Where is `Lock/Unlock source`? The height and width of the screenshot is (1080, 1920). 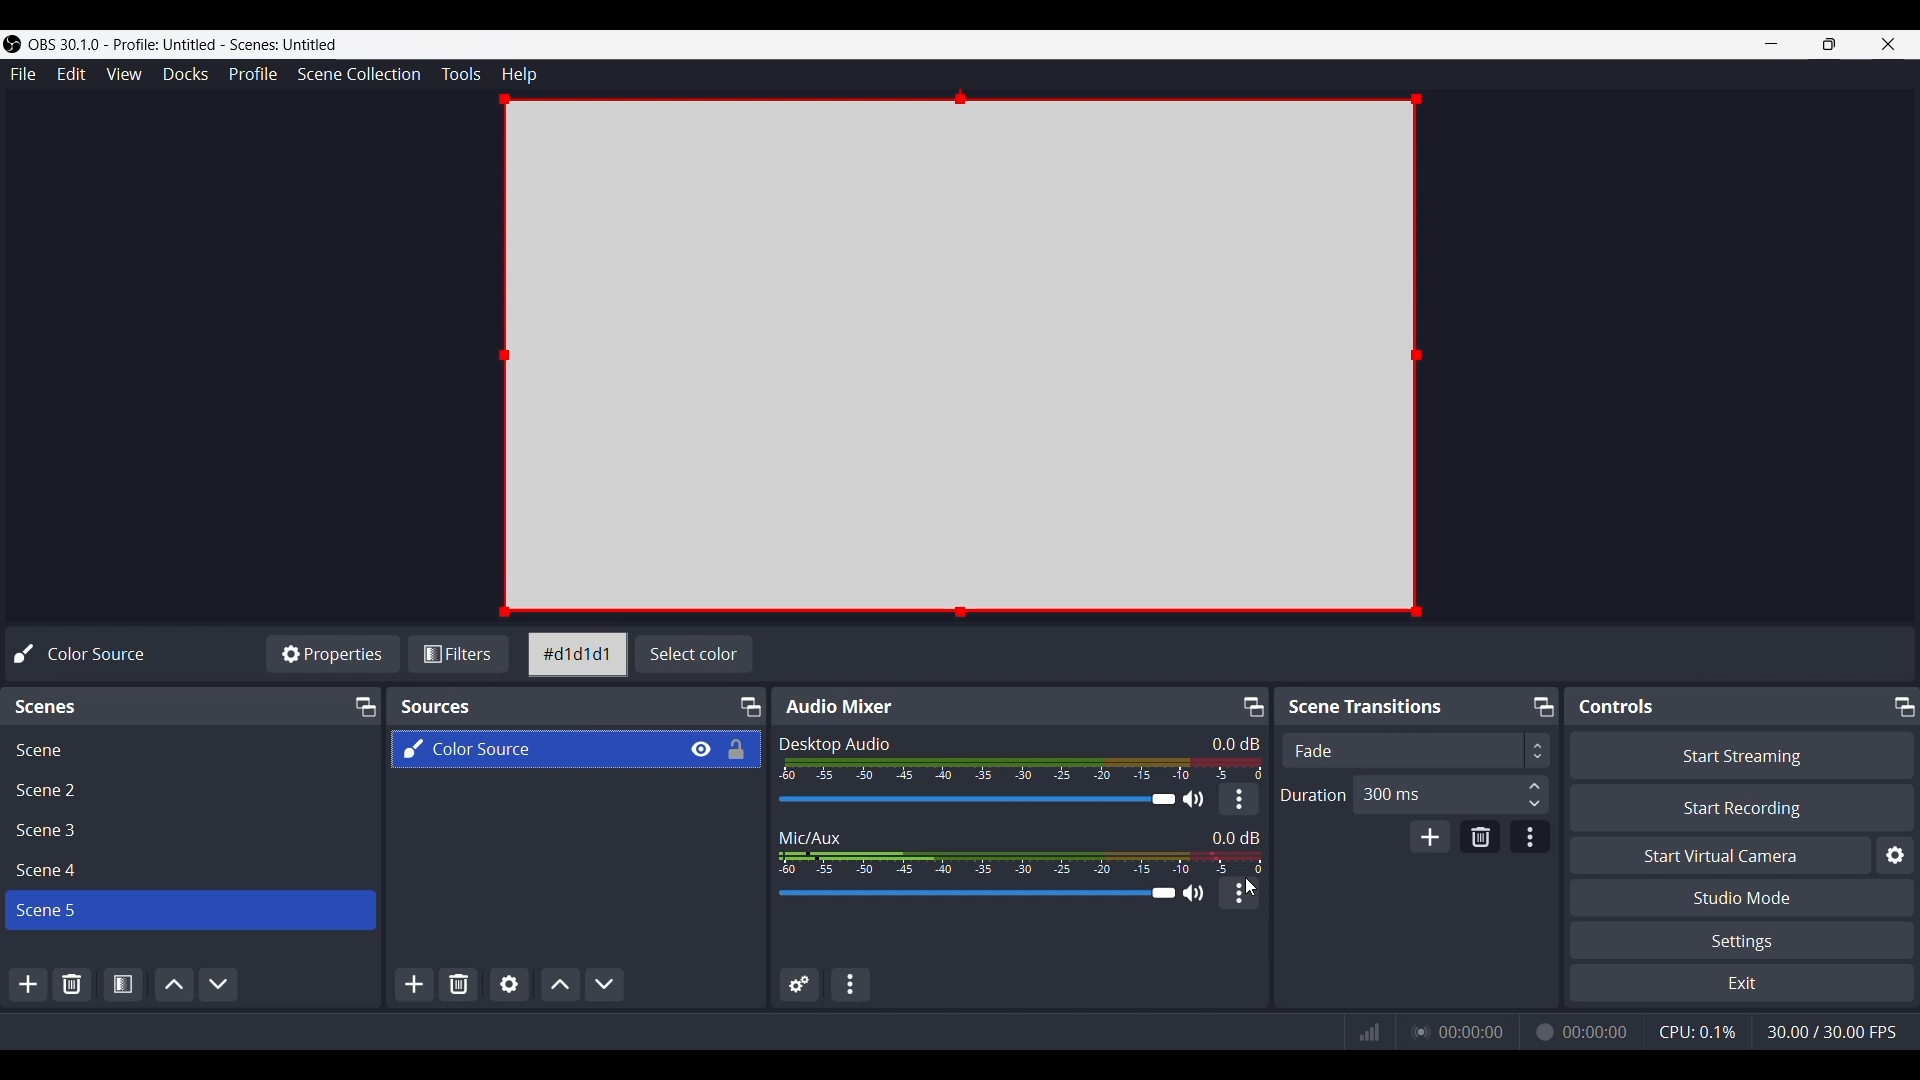
Lock/Unlock source is located at coordinates (737, 749).